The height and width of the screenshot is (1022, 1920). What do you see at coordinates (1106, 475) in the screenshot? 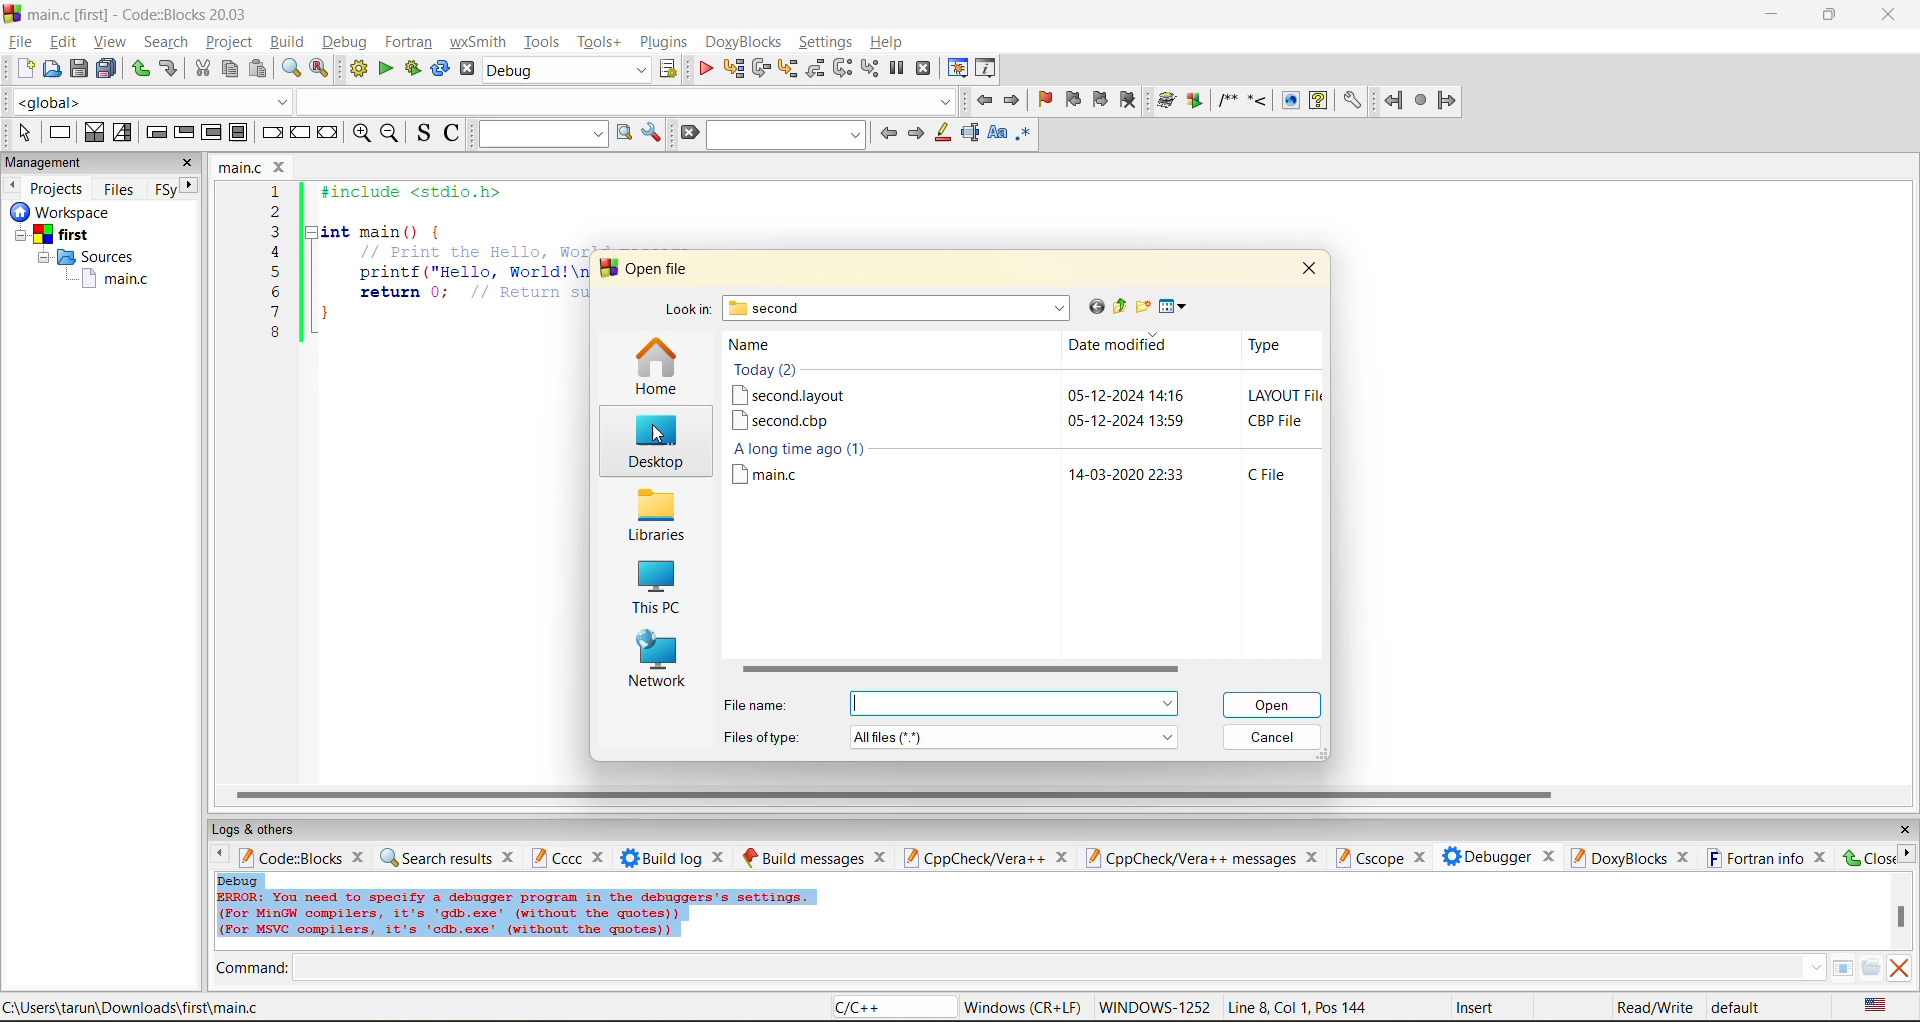
I see `date` at bounding box center [1106, 475].